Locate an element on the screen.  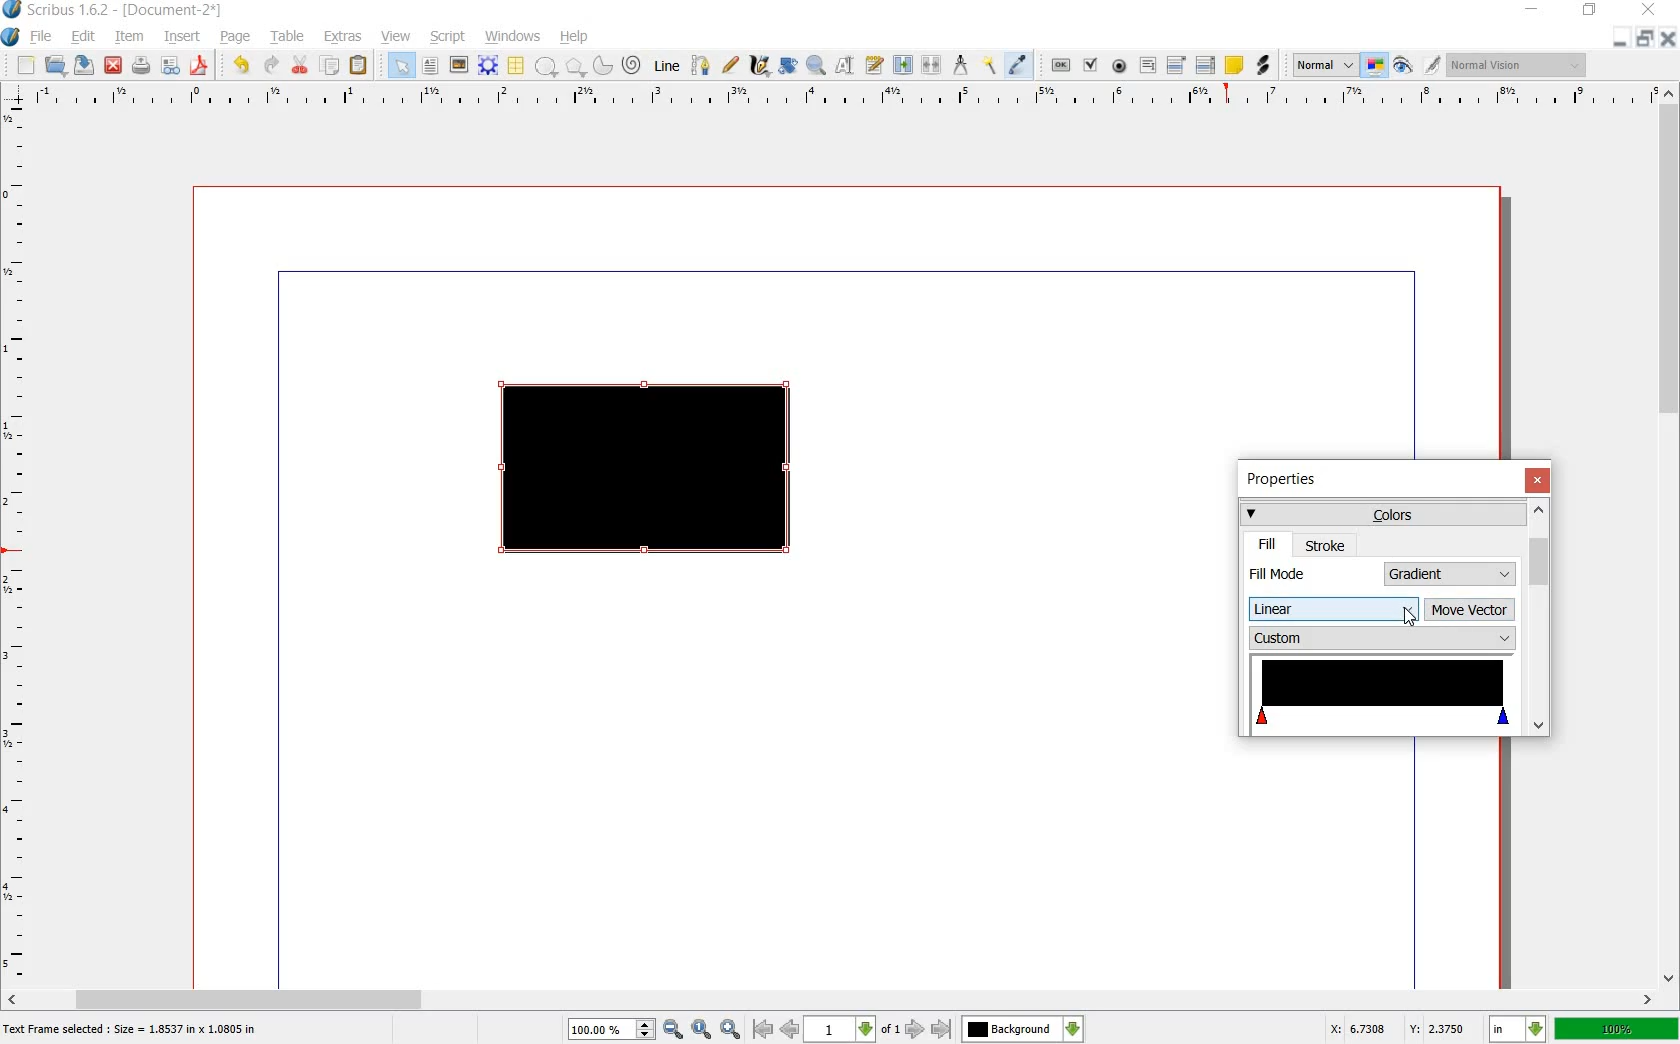
system logo is located at coordinates (10, 37).